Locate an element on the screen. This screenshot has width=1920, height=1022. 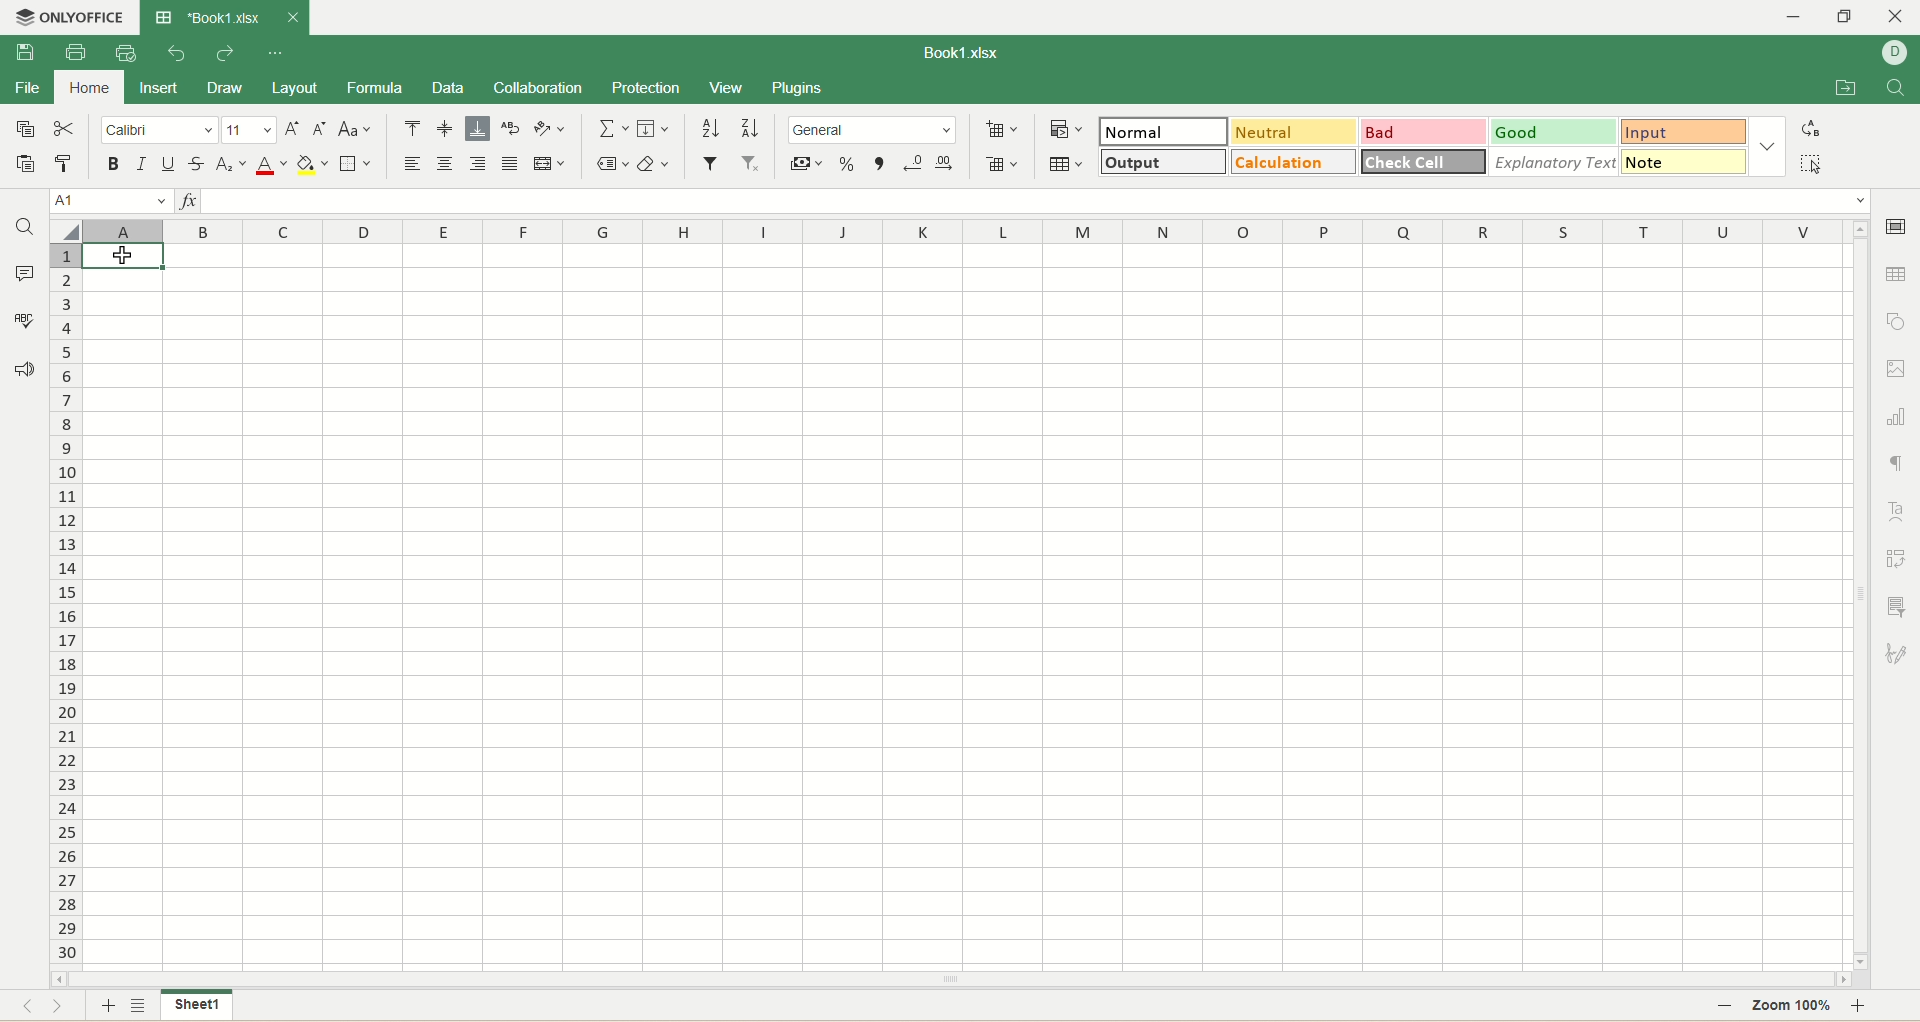
check cell is located at coordinates (1425, 162).